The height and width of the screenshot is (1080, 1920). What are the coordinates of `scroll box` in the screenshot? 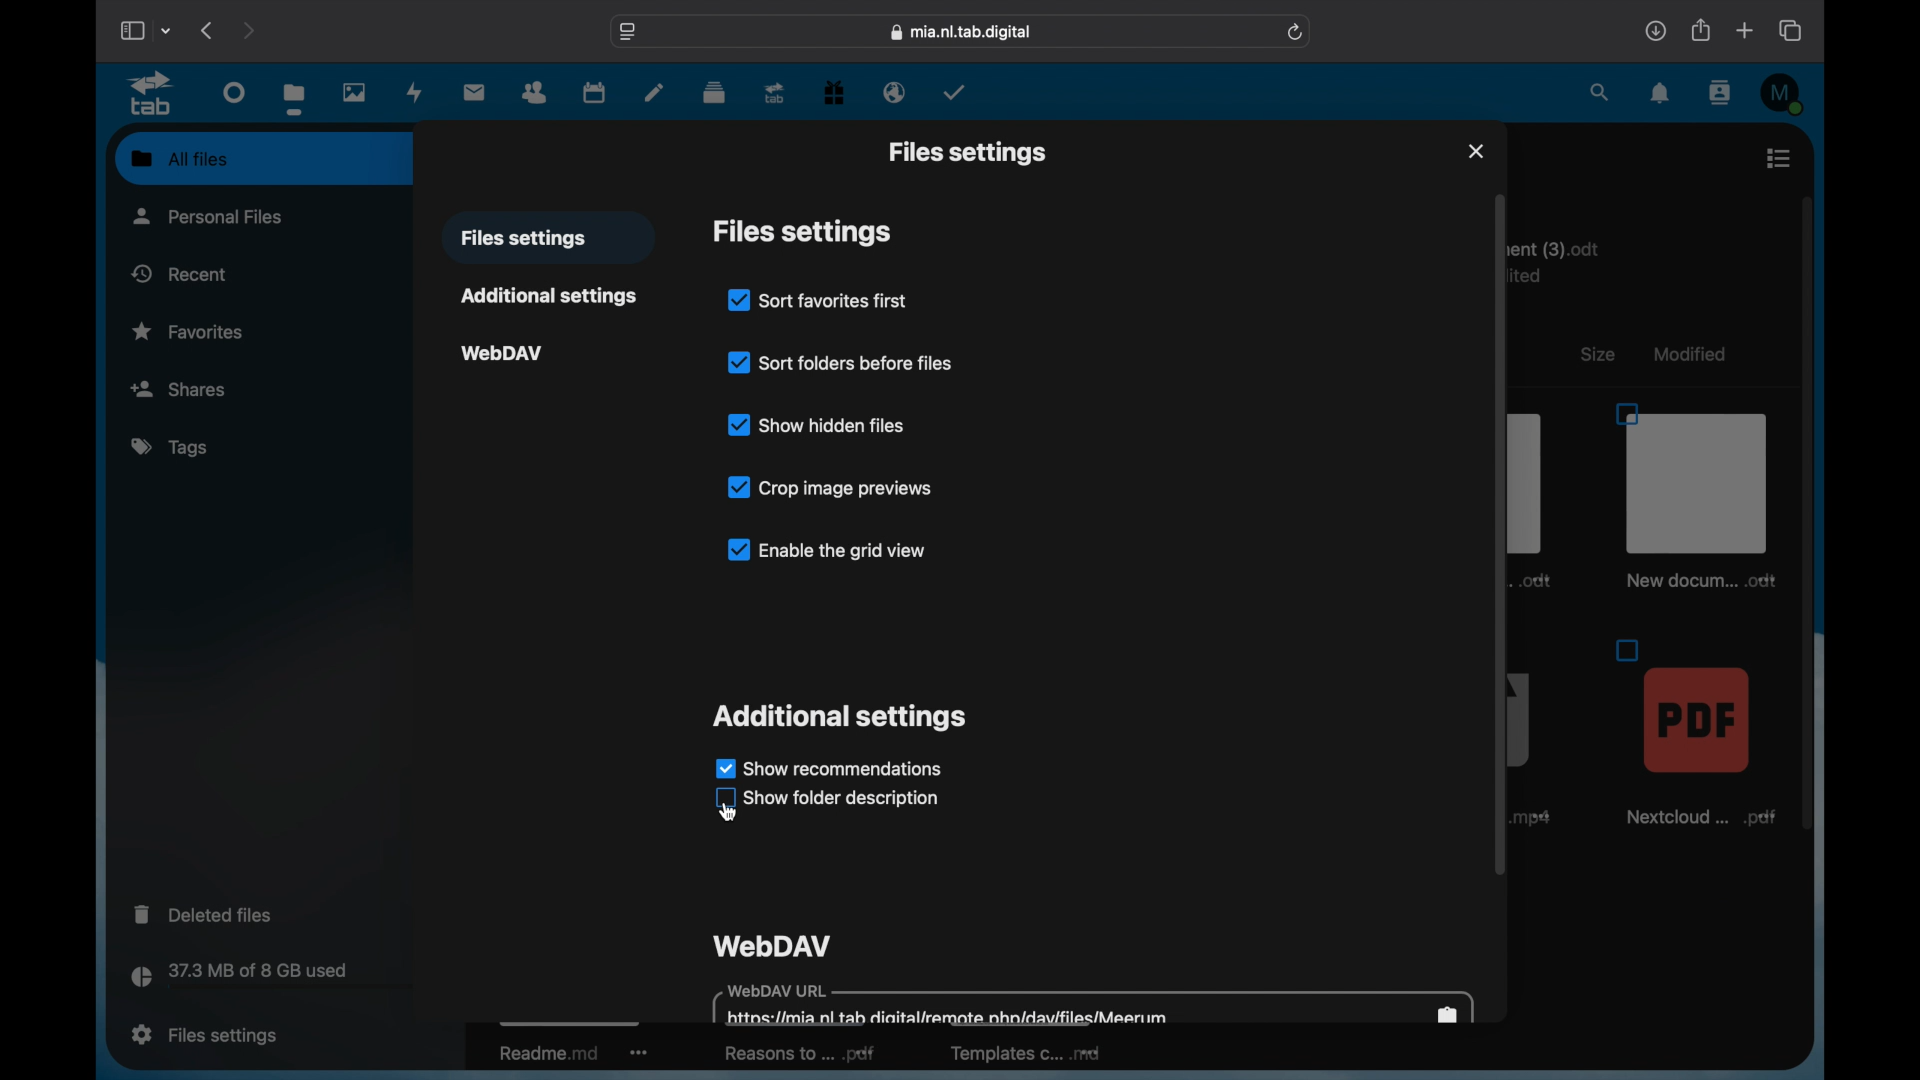 It's located at (1806, 458).